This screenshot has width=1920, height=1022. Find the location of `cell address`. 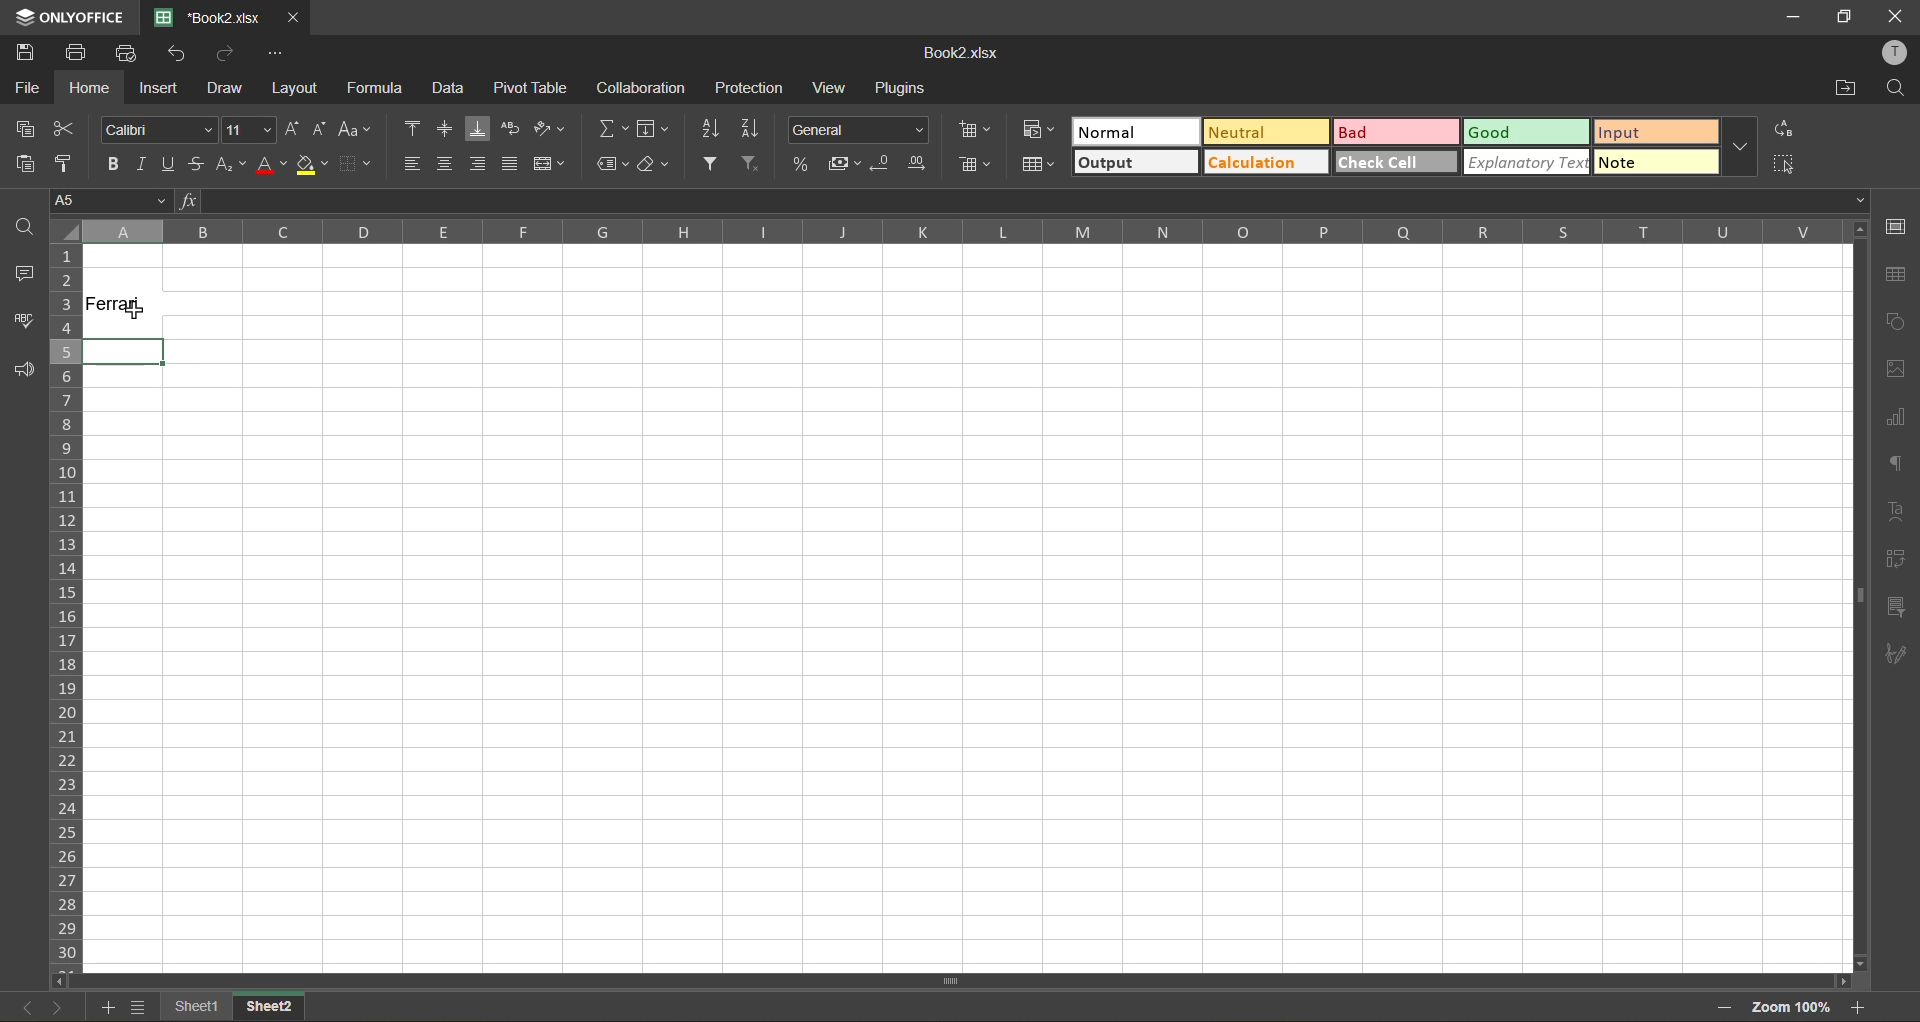

cell address is located at coordinates (105, 199).